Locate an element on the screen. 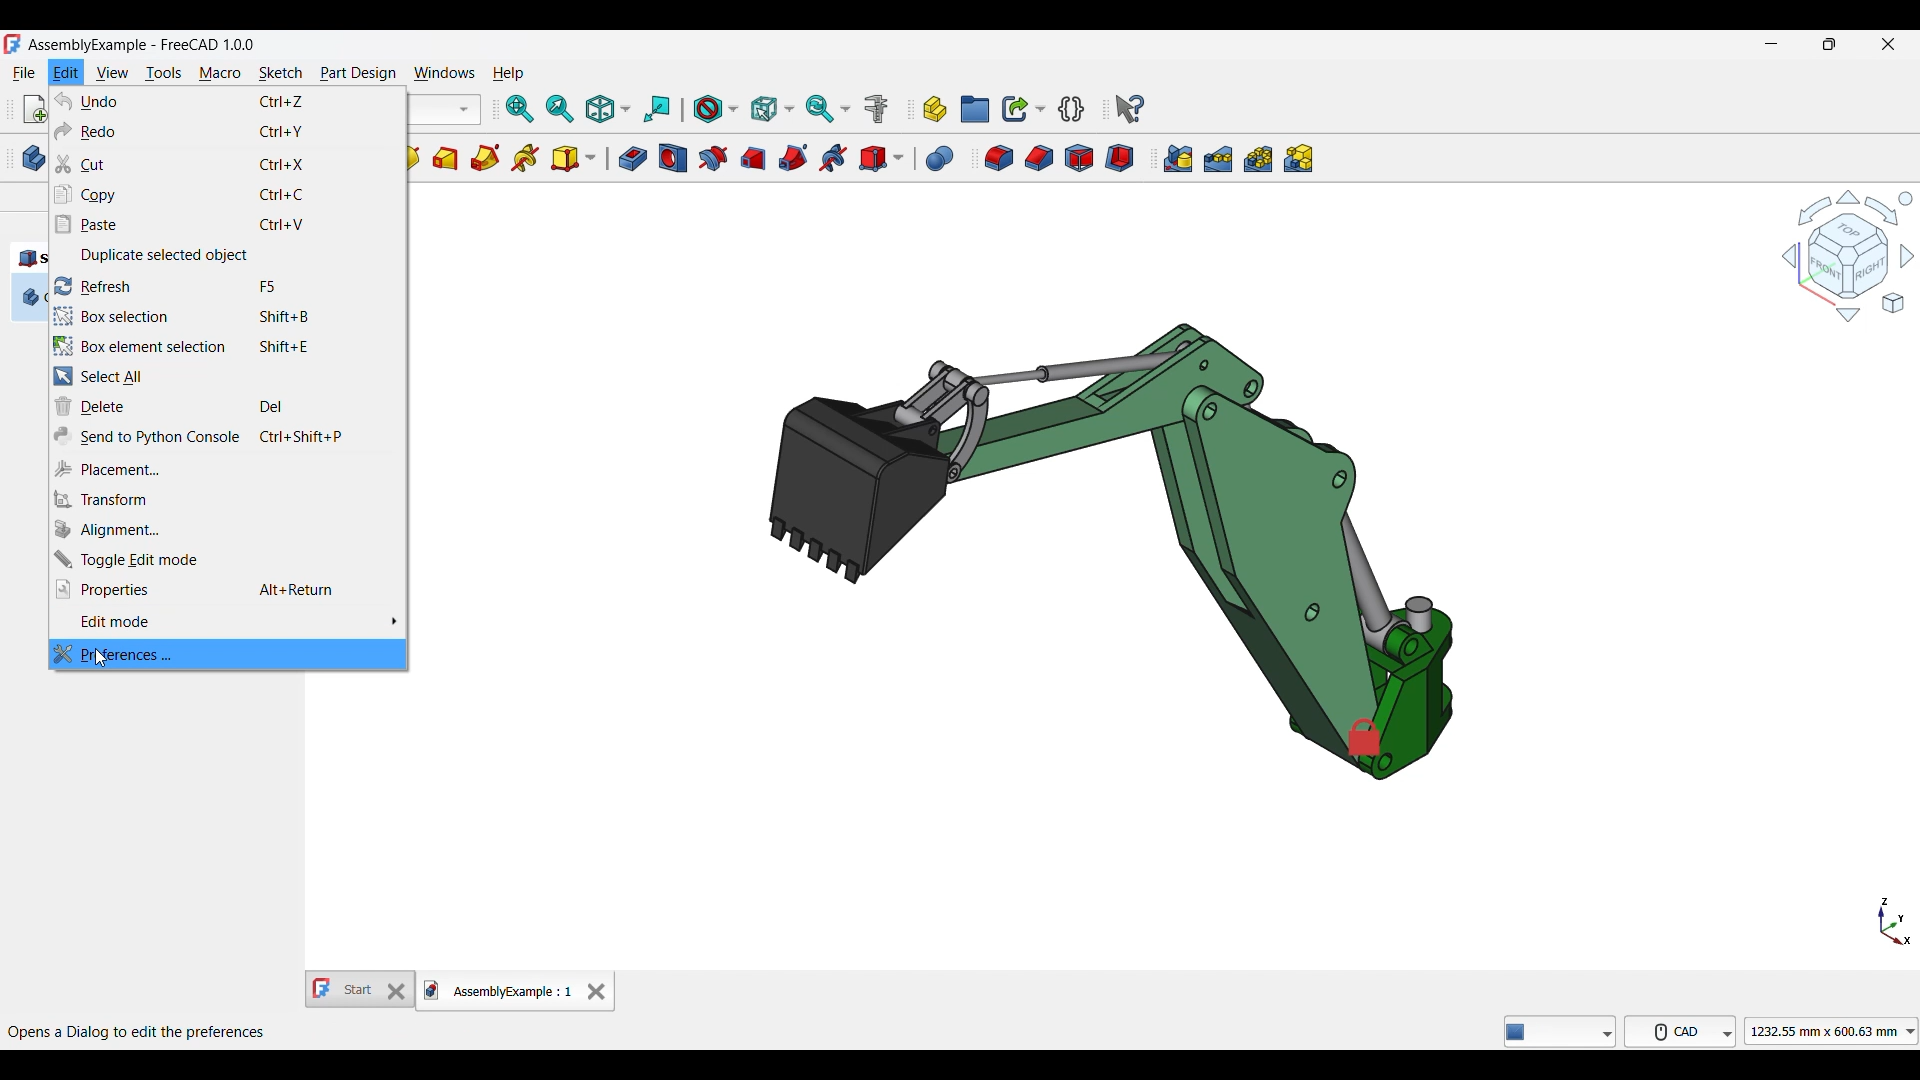  Sync view options is located at coordinates (827, 109).